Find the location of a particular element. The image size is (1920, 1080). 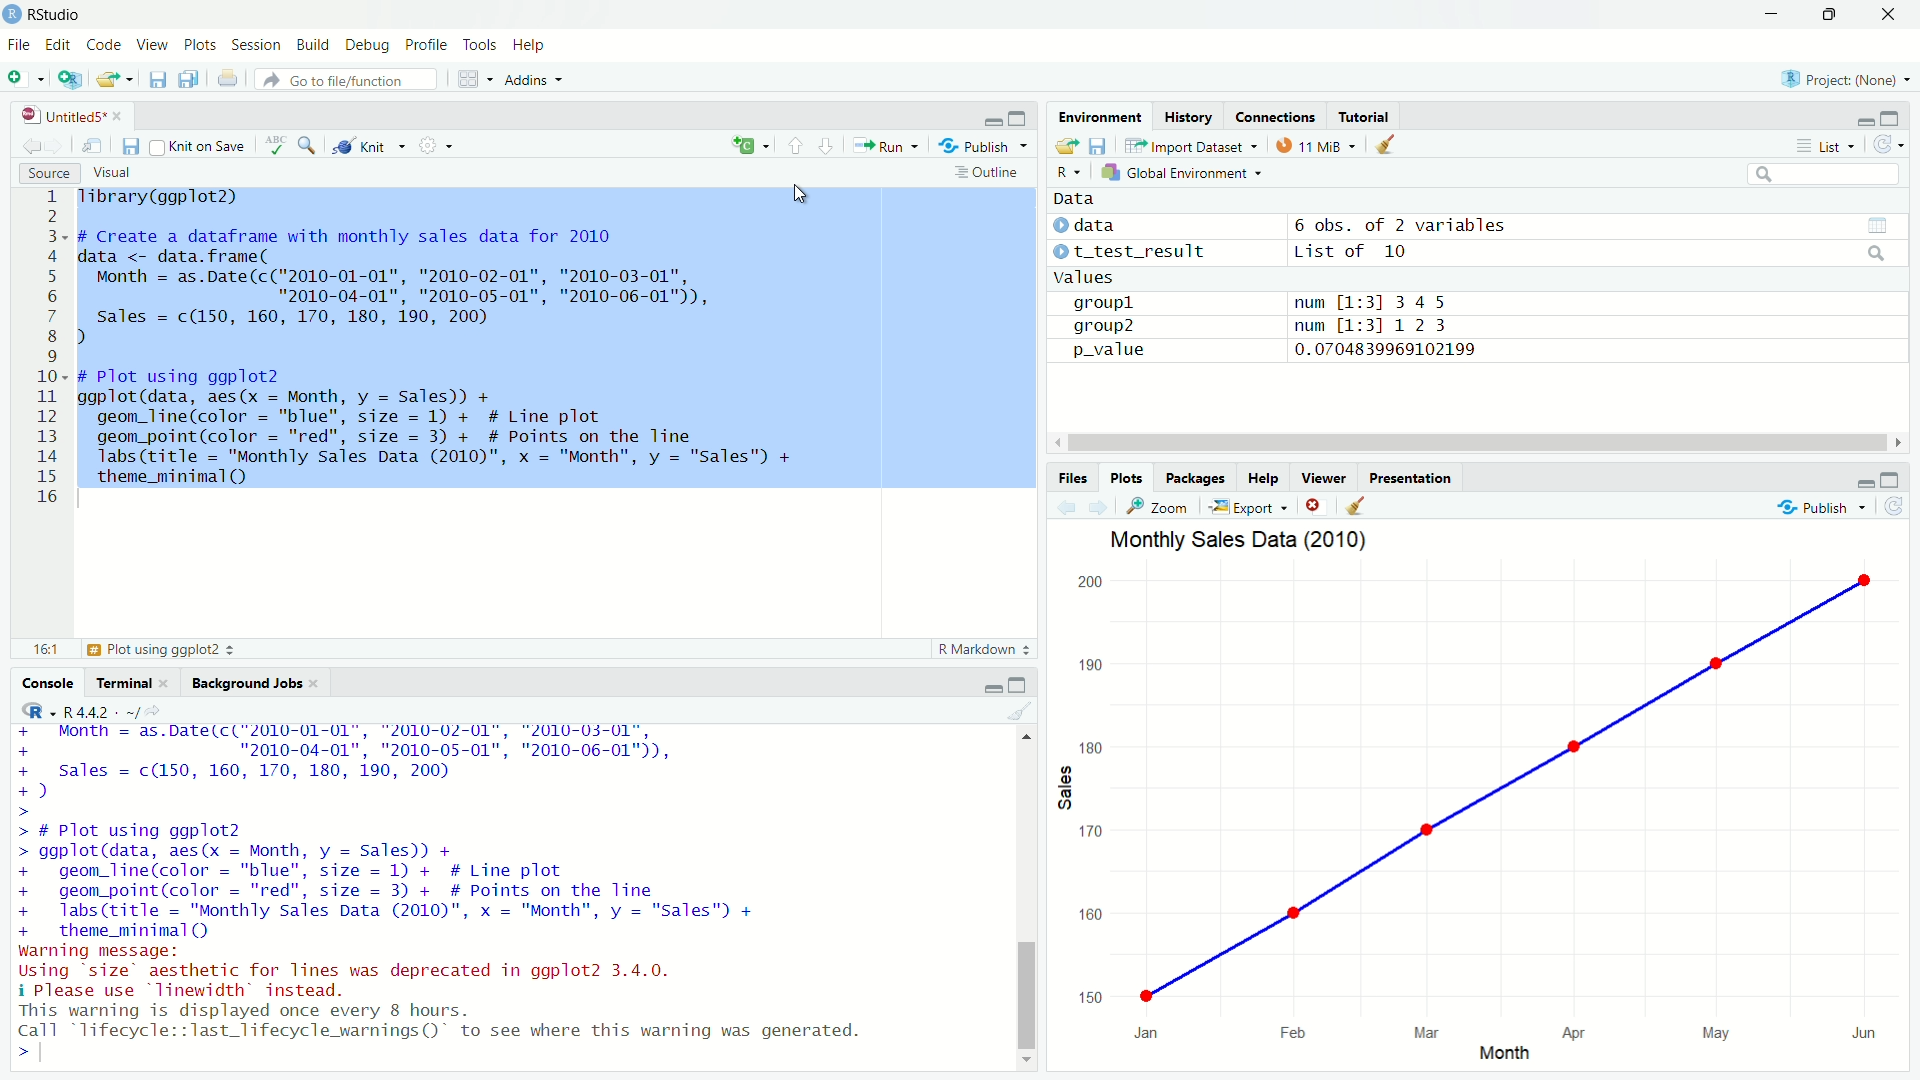

cursor is located at coordinates (806, 198).